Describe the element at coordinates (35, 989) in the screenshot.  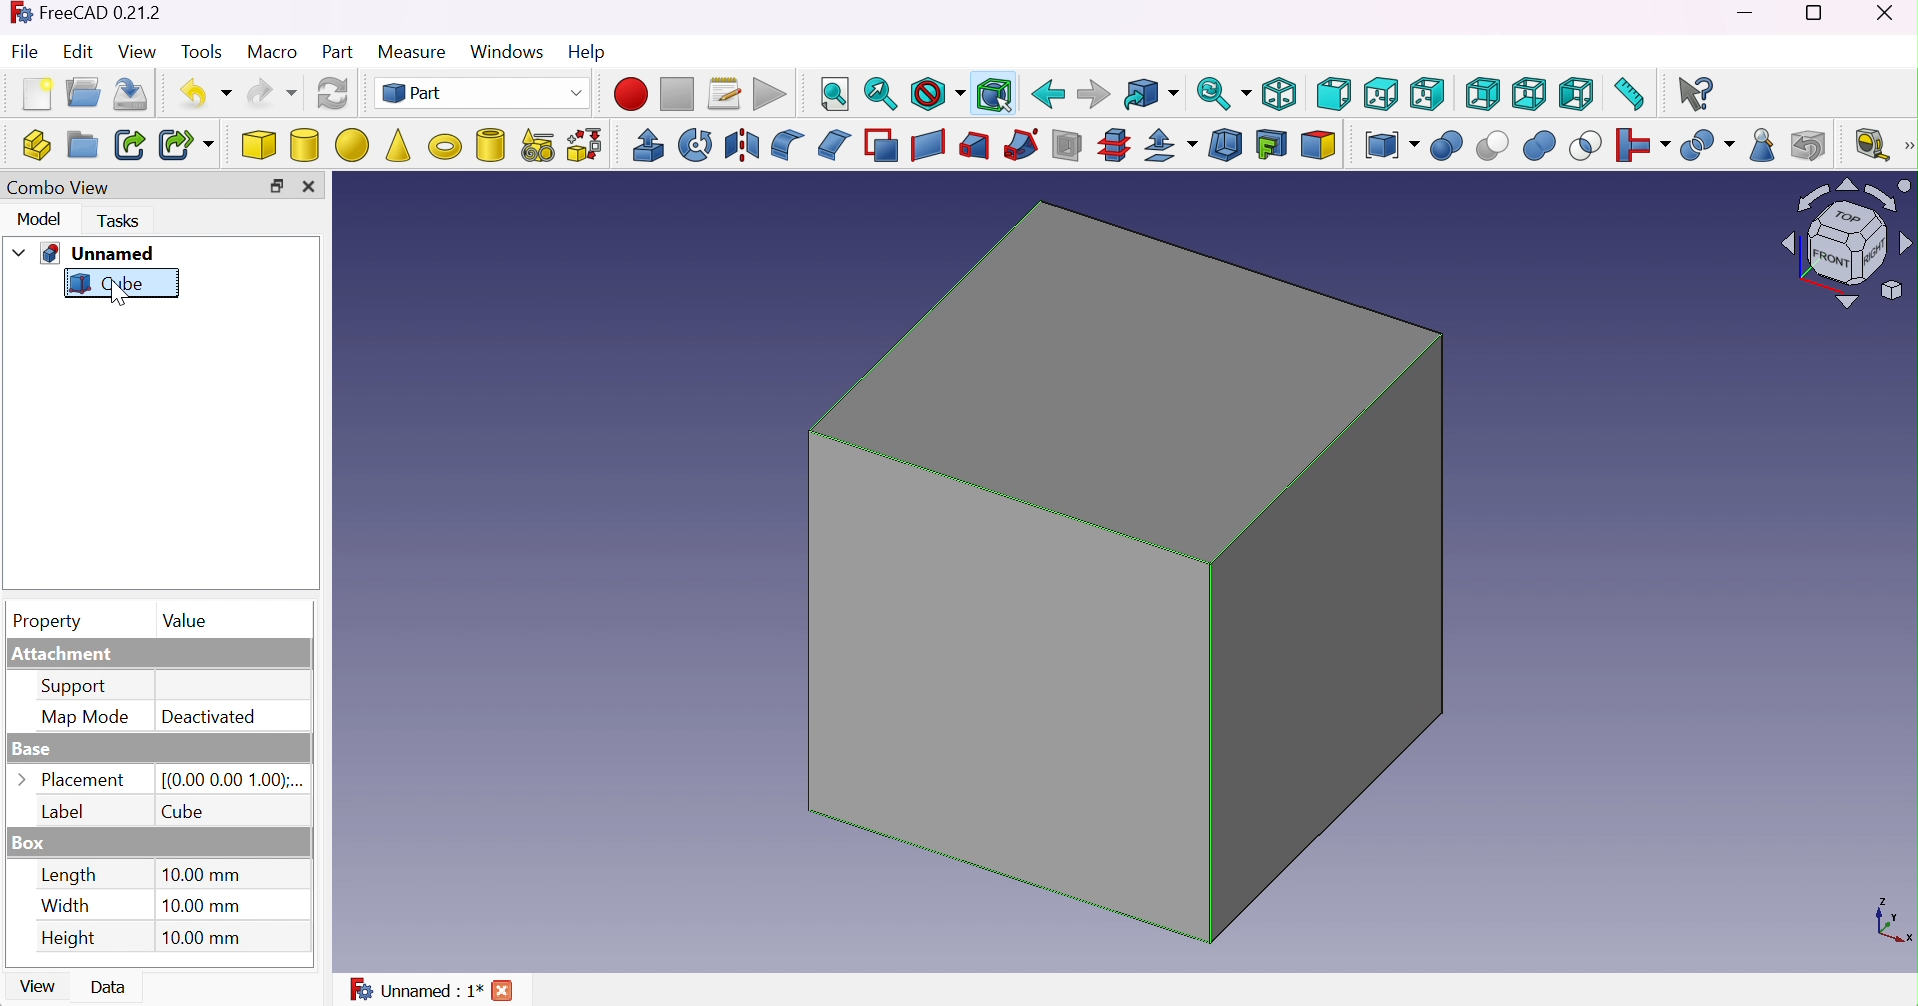
I see `View` at that location.